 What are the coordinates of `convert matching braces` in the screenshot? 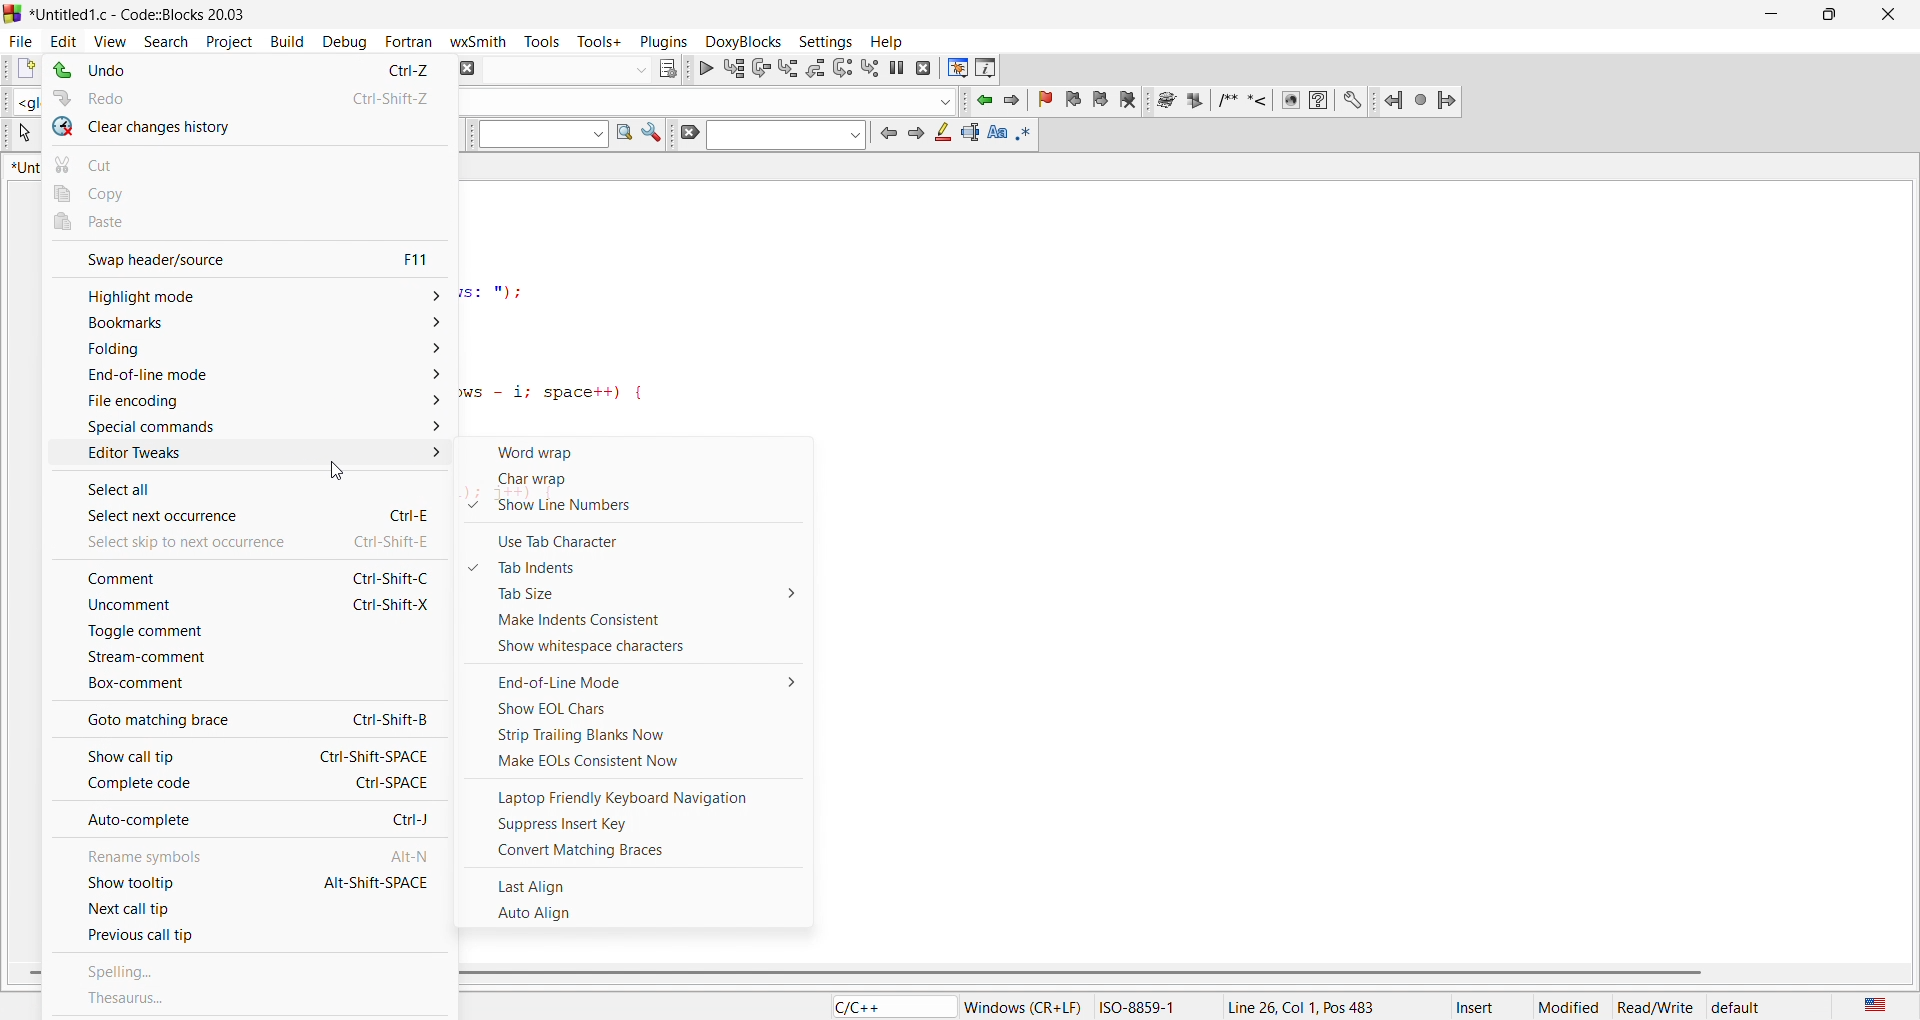 It's located at (641, 853).